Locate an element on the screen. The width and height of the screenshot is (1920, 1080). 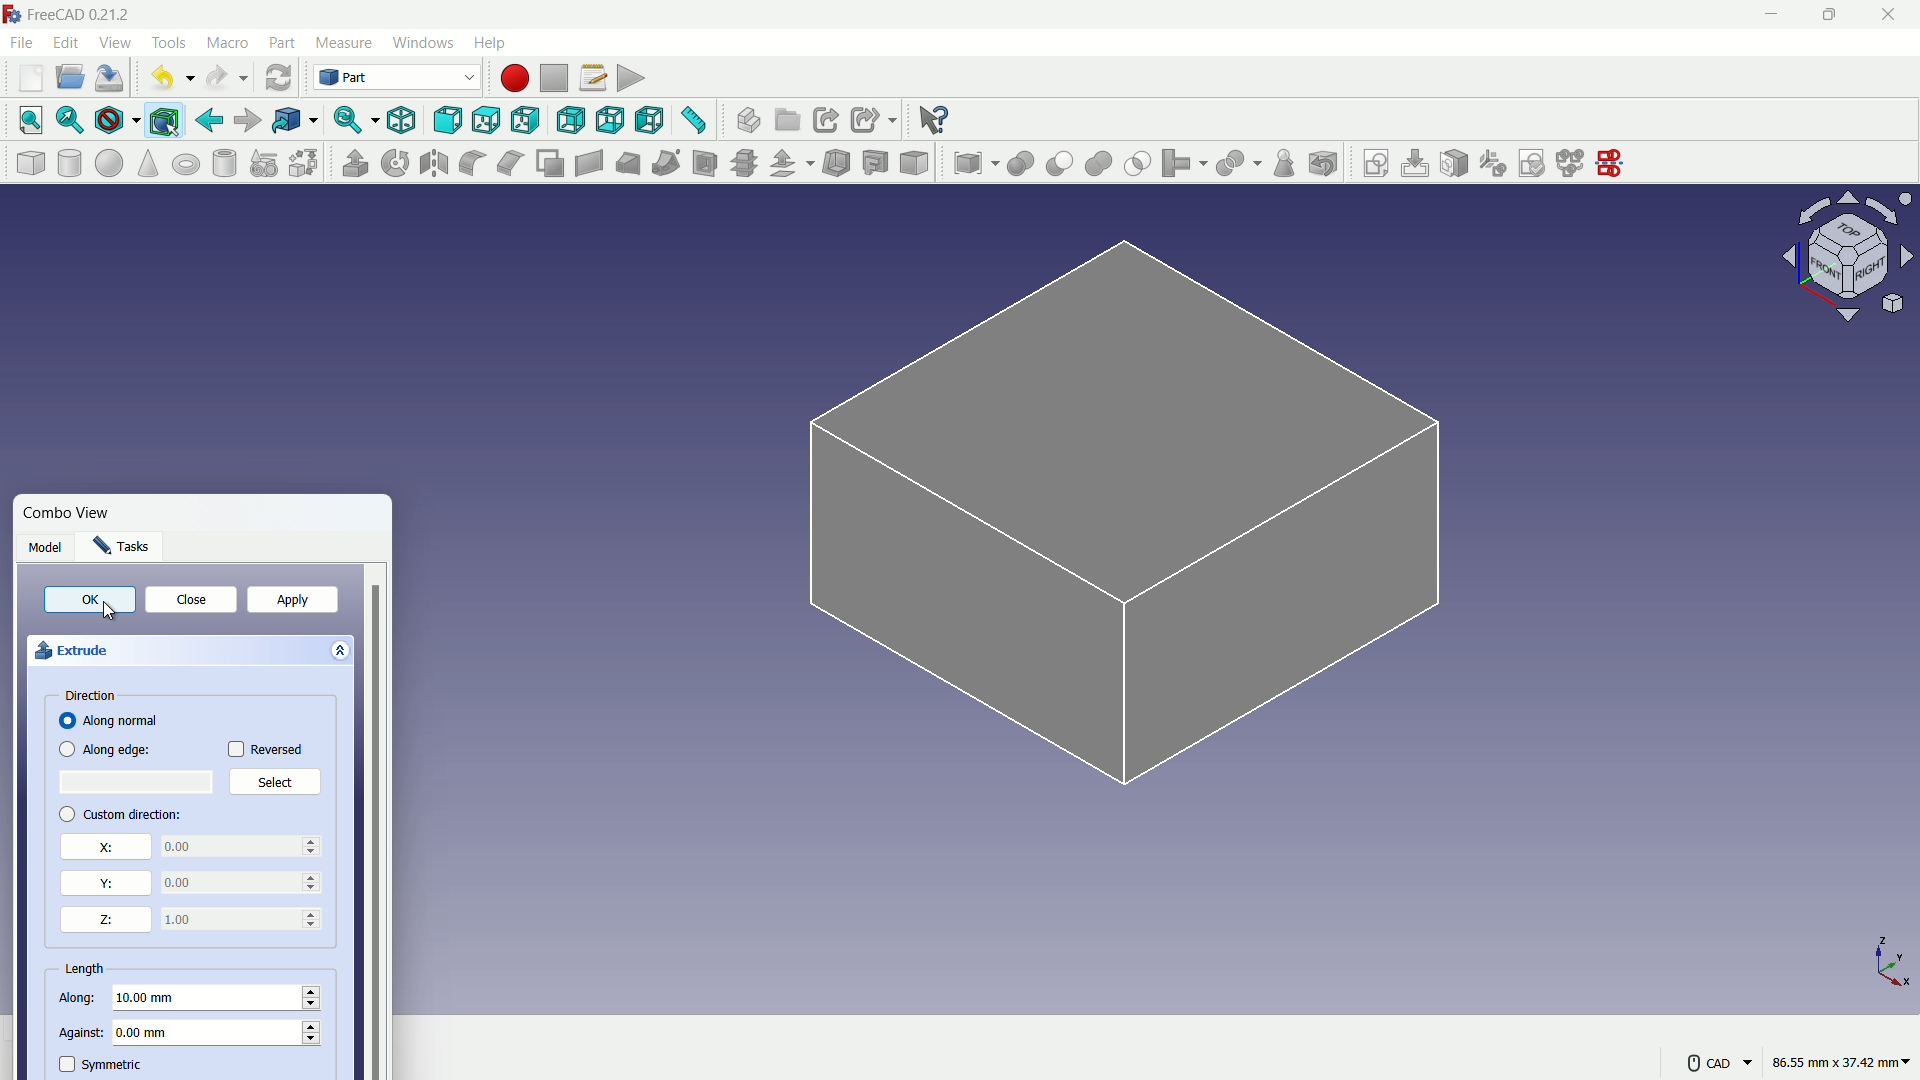
0.00 is located at coordinates (244, 881).